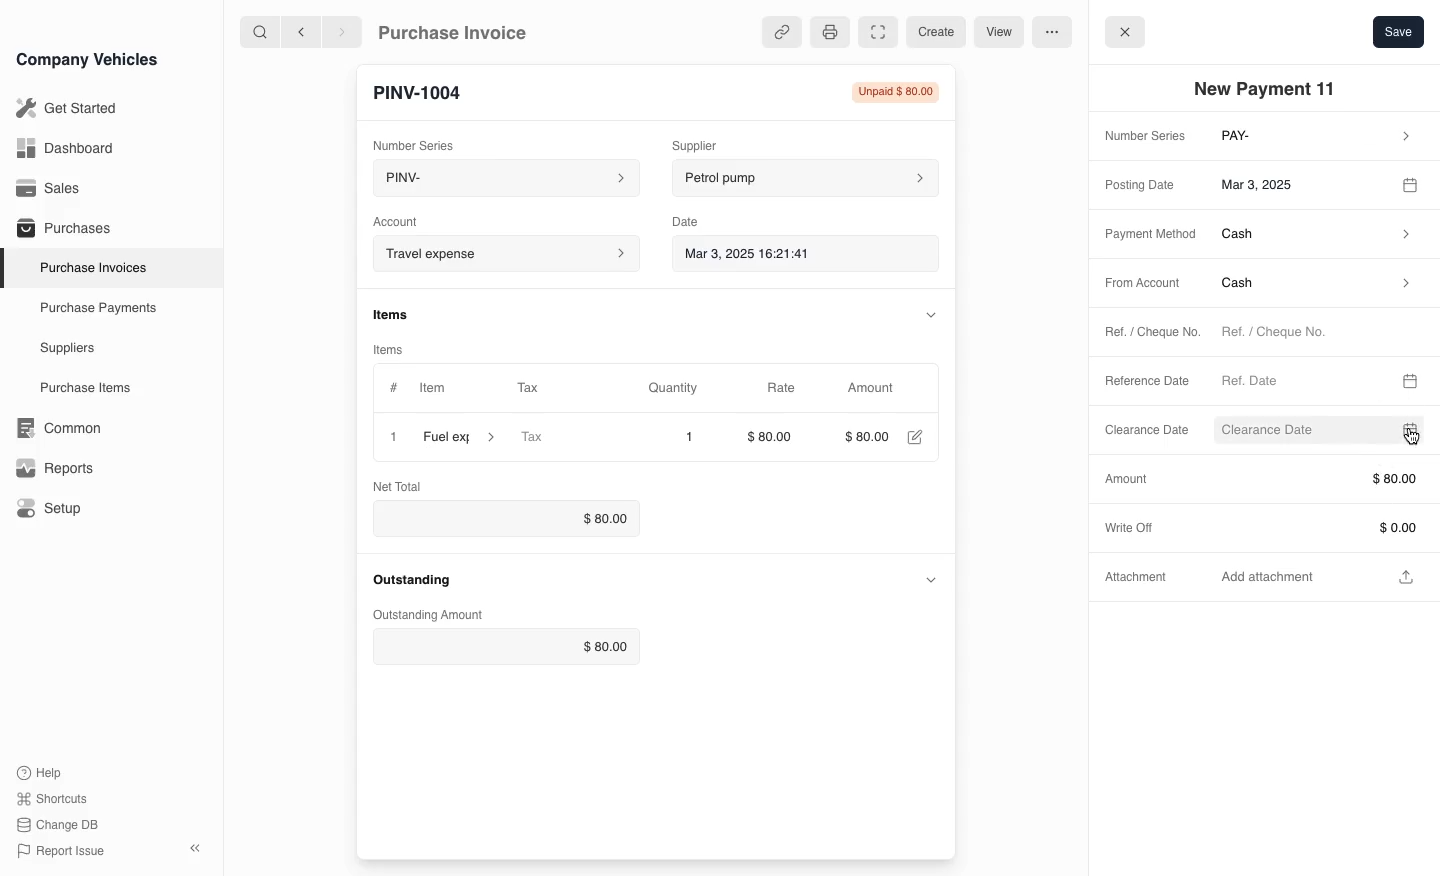 This screenshot has width=1440, height=876. Describe the element at coordinates (418, 141) in the screenshot. I see `Number Series` at that location.